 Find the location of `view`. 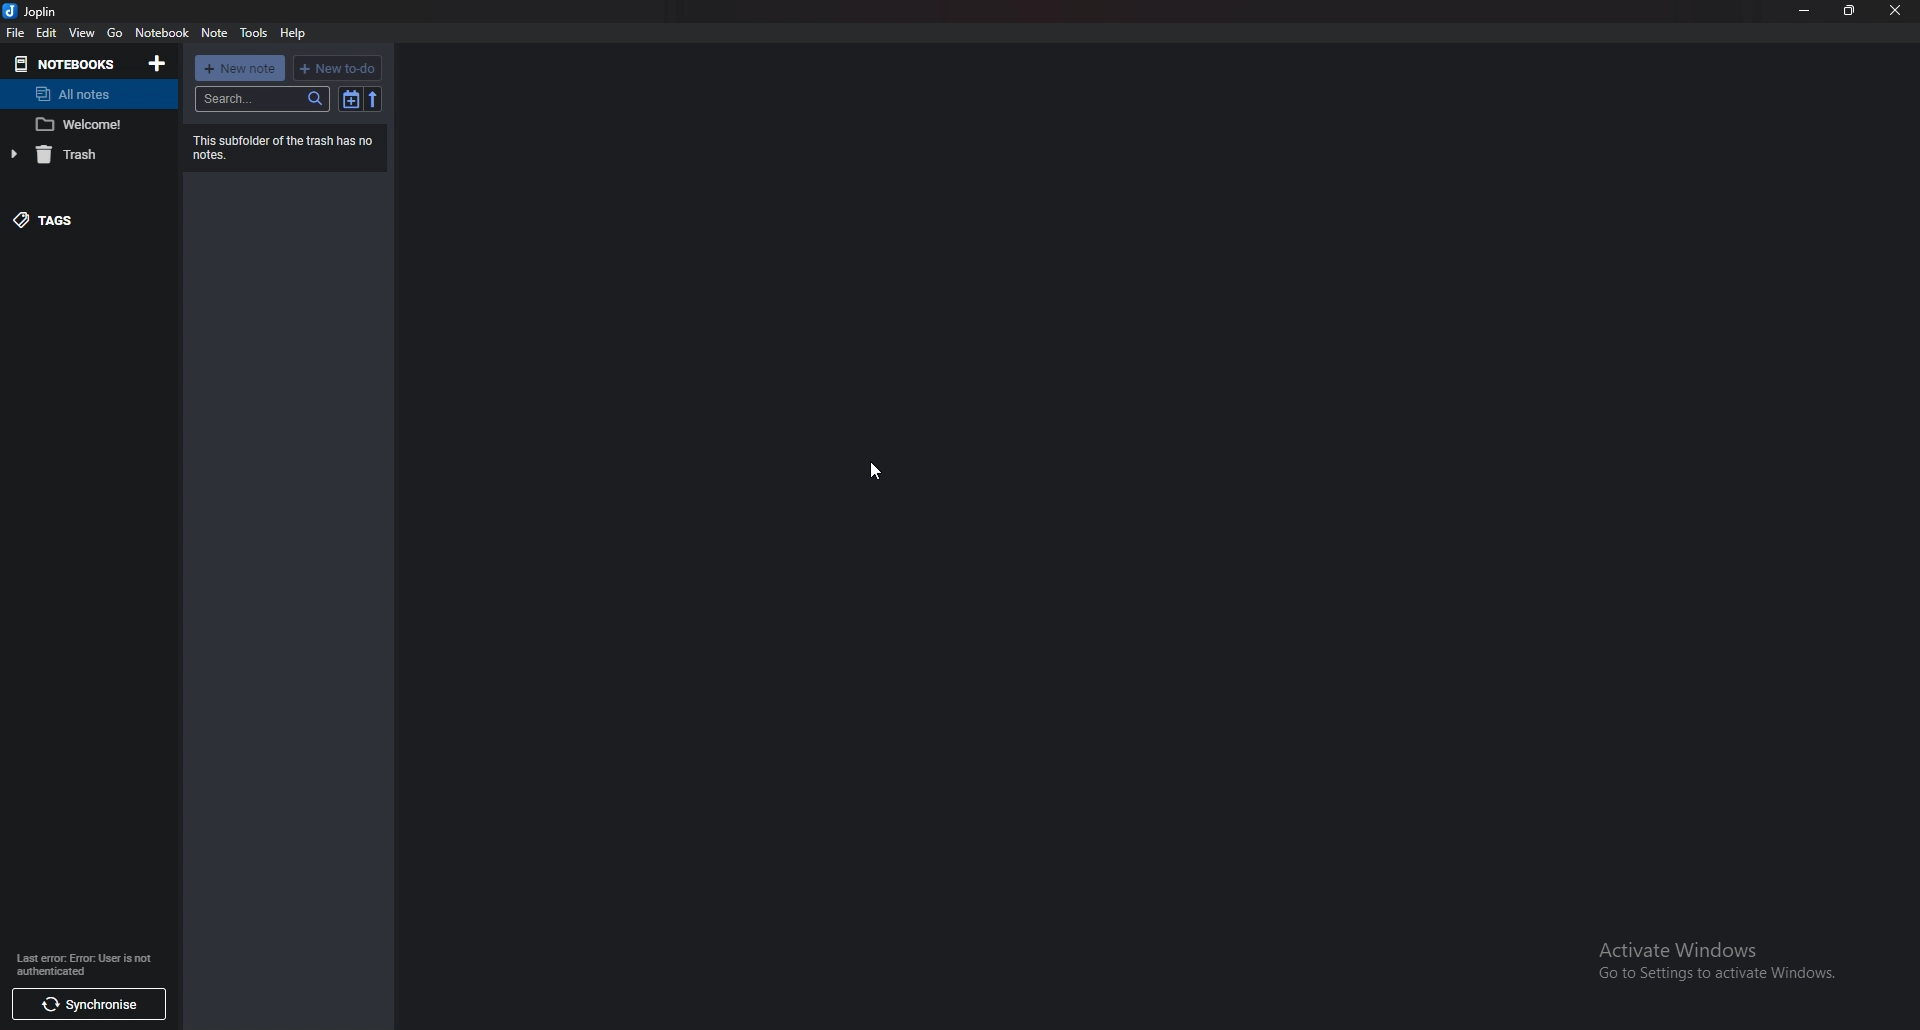

view is located at coordinates (85, 32).